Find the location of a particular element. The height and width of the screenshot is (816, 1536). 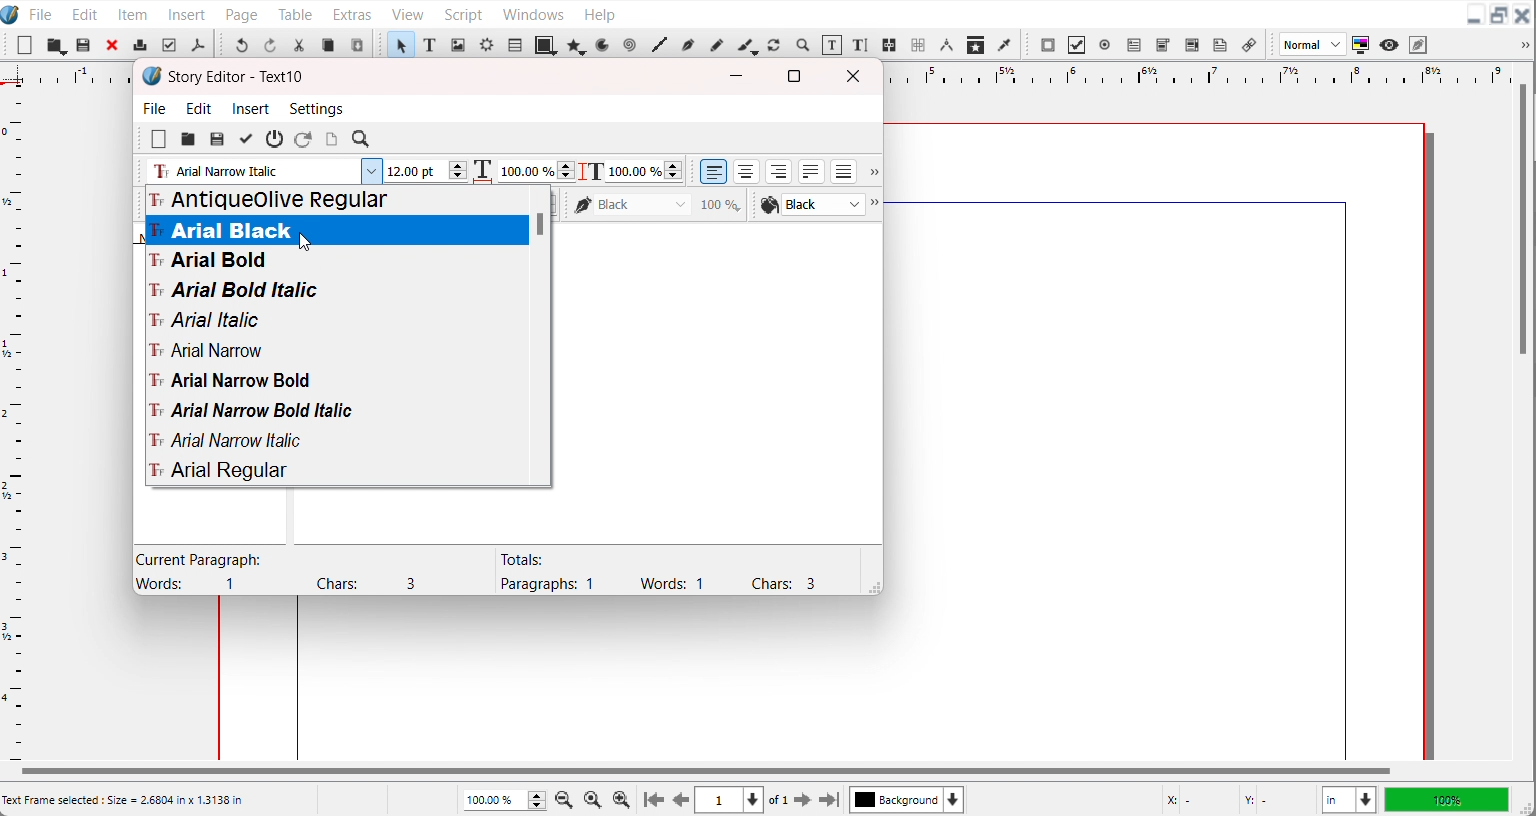

Software logo is located at coordinates (152, 76).